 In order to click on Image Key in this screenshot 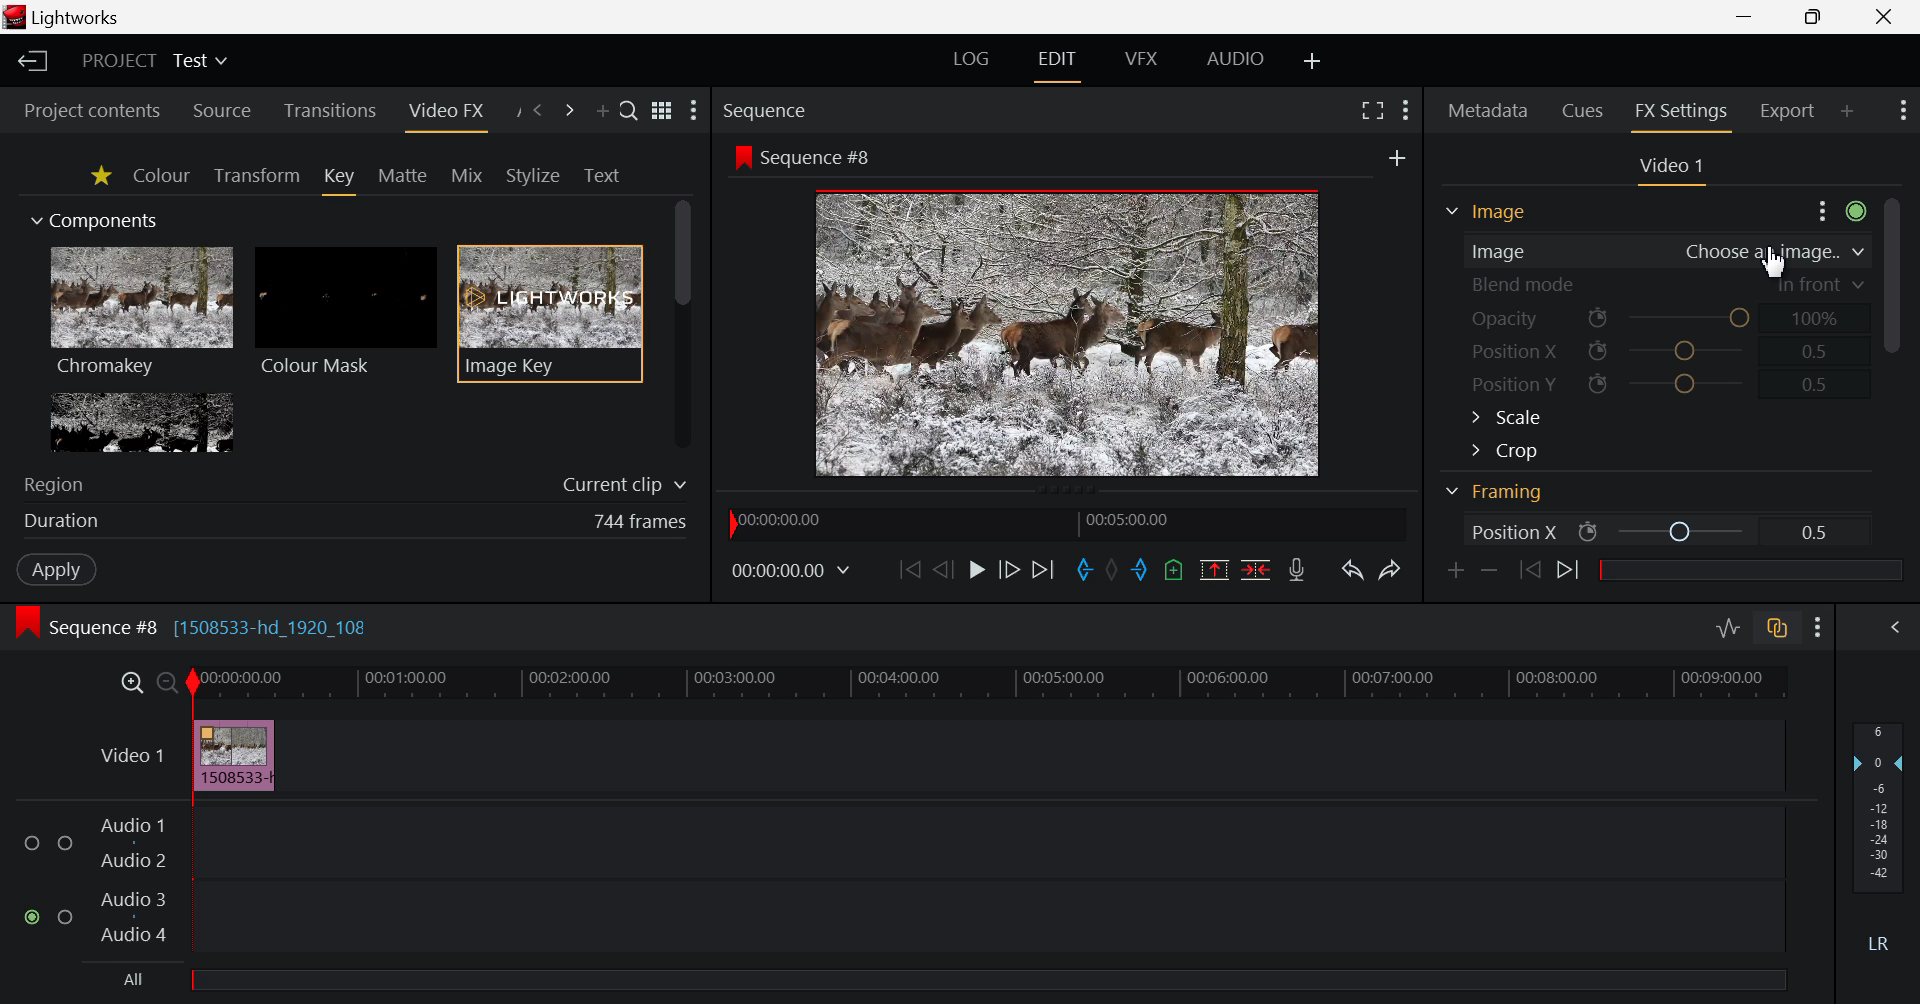, I will do `click(550, 312)`.